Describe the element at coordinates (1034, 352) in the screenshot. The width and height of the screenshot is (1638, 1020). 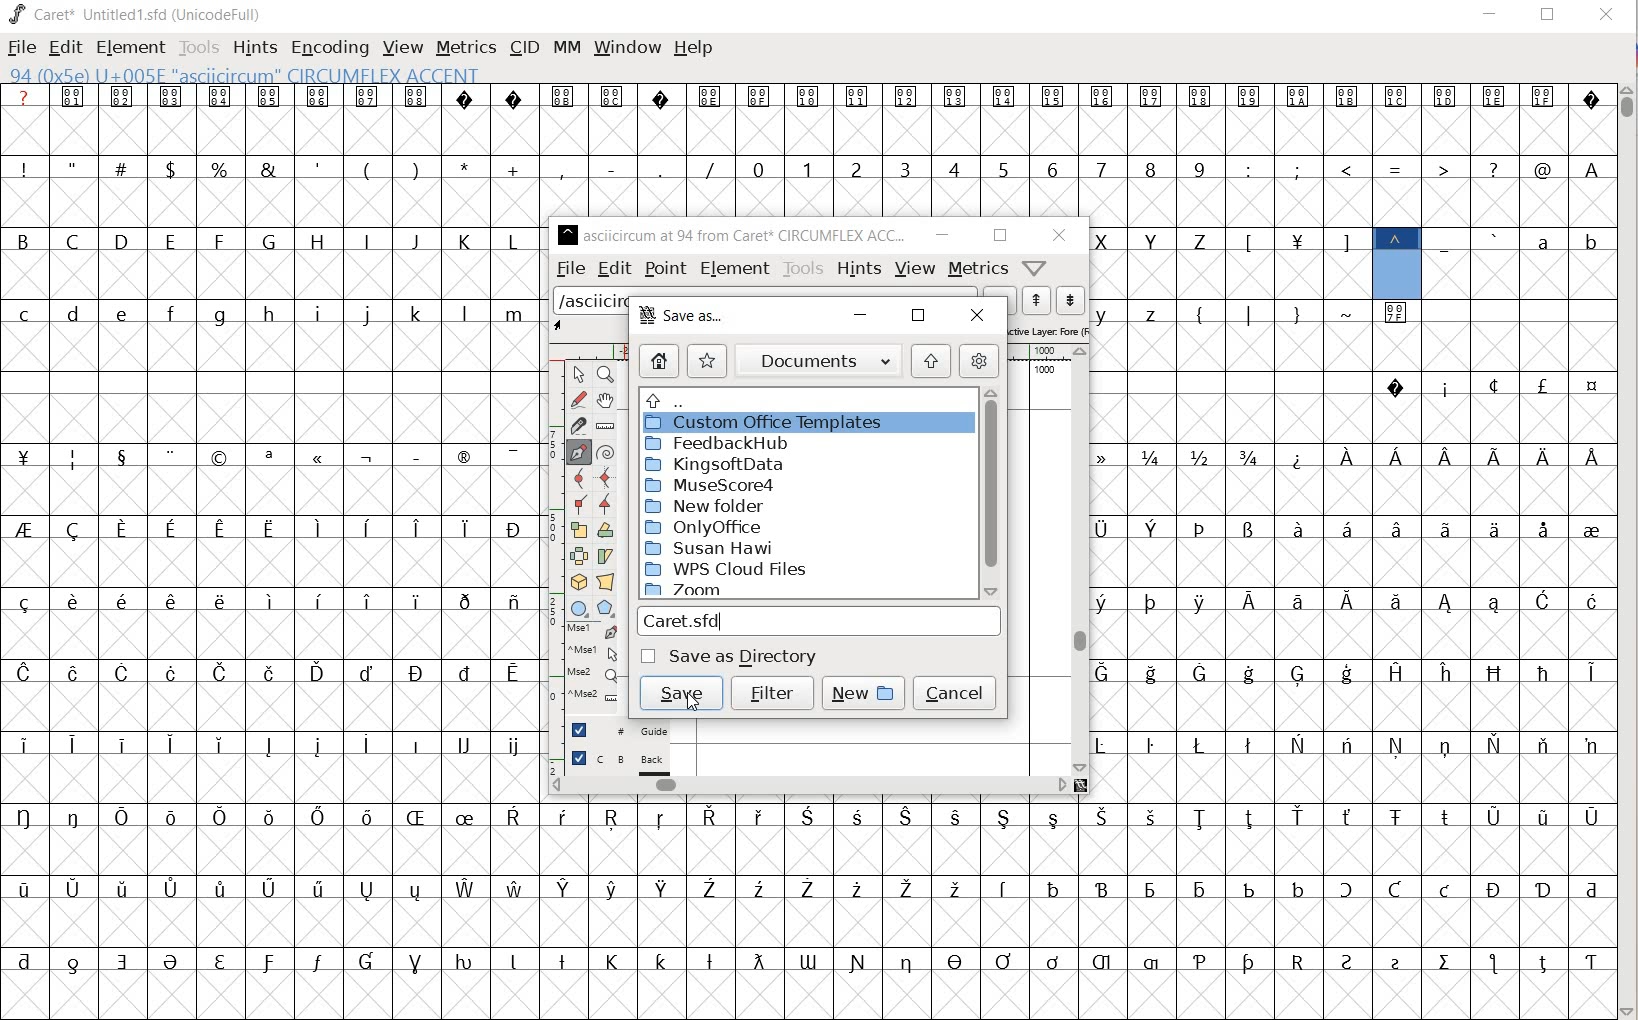
I see `ruler` at that location.